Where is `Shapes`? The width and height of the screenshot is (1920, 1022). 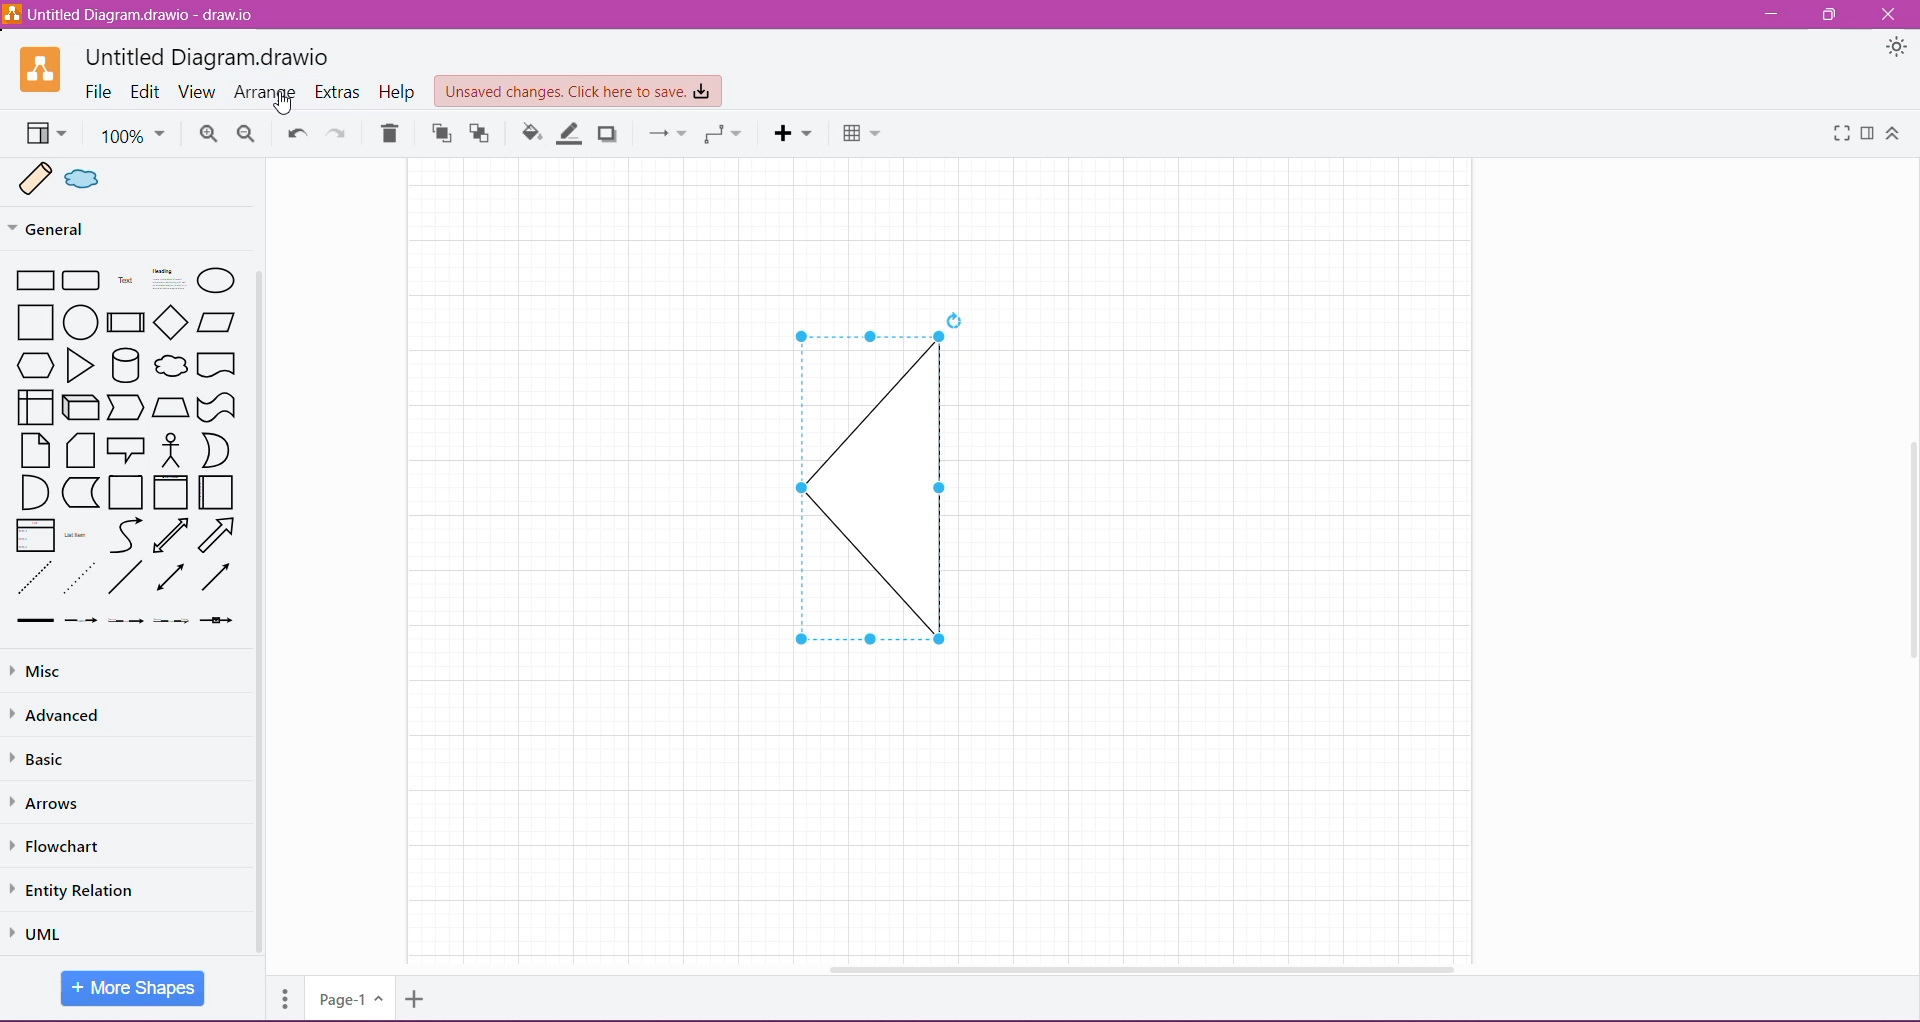
Shapes is located at coordinates (127, 446).